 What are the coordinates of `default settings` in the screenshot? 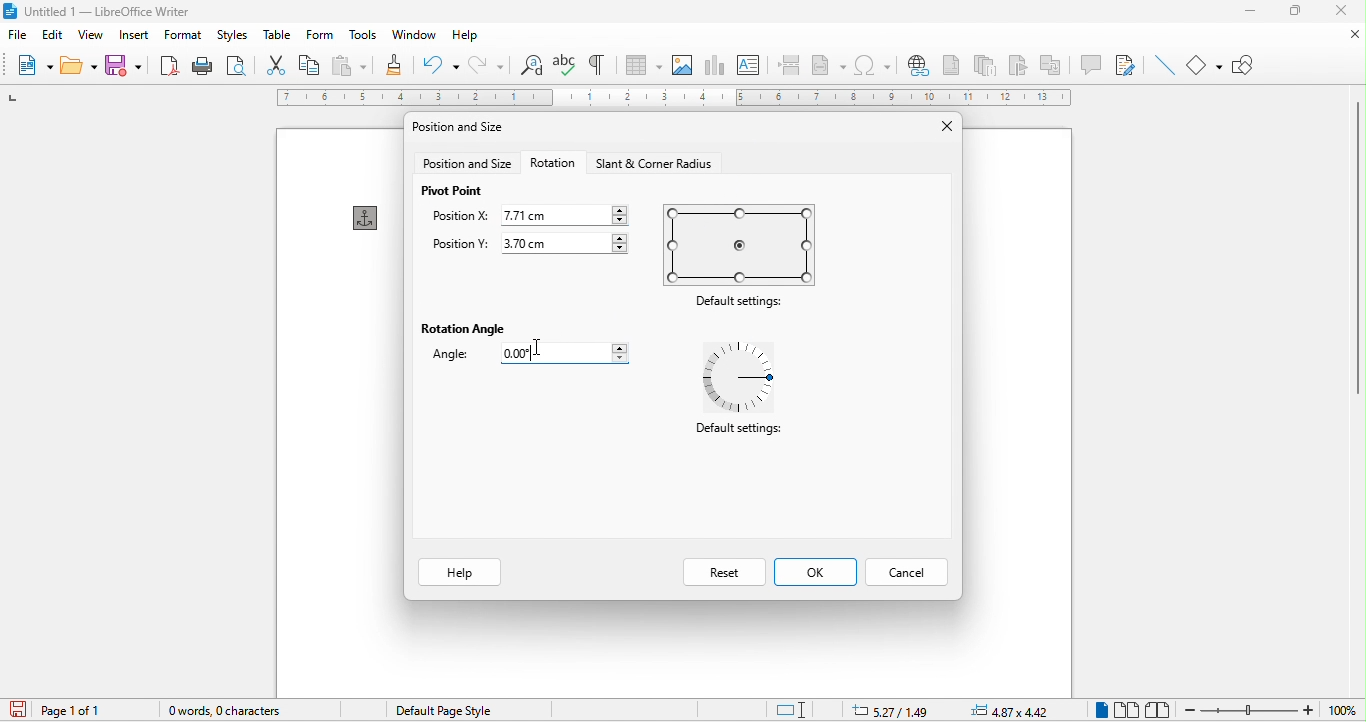 It's located at (748, 375).